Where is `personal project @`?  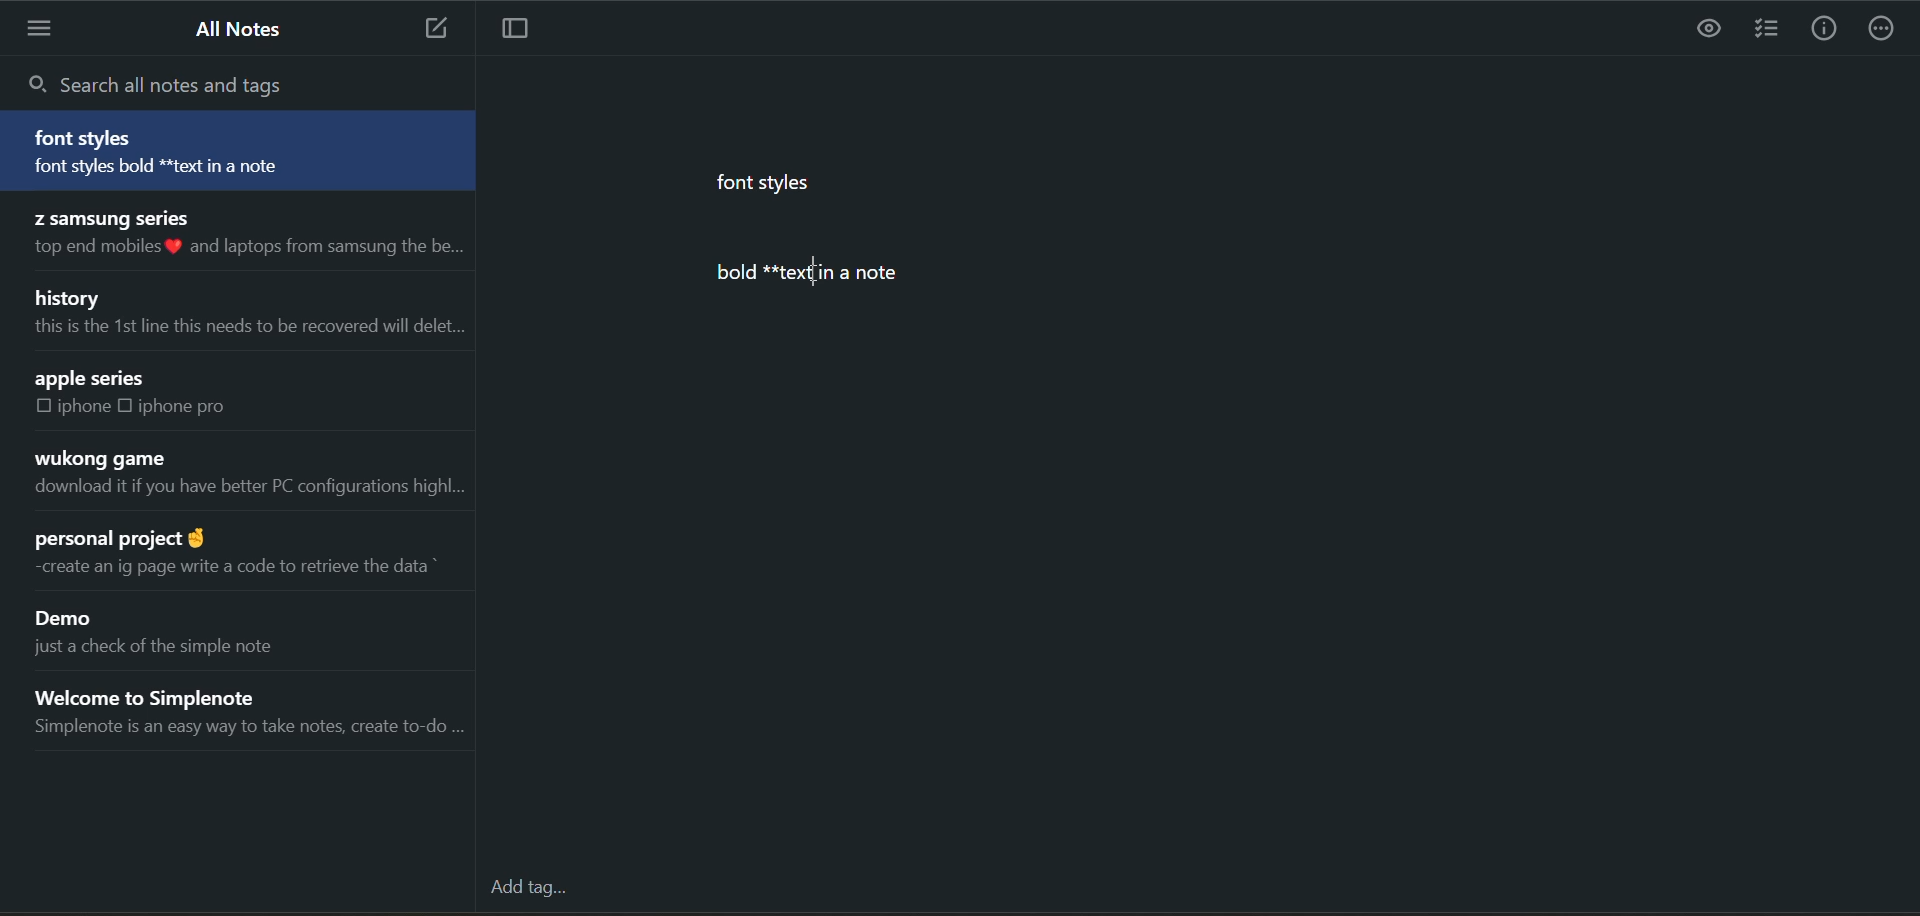 personal project @ is located at coordinates (117, 533).